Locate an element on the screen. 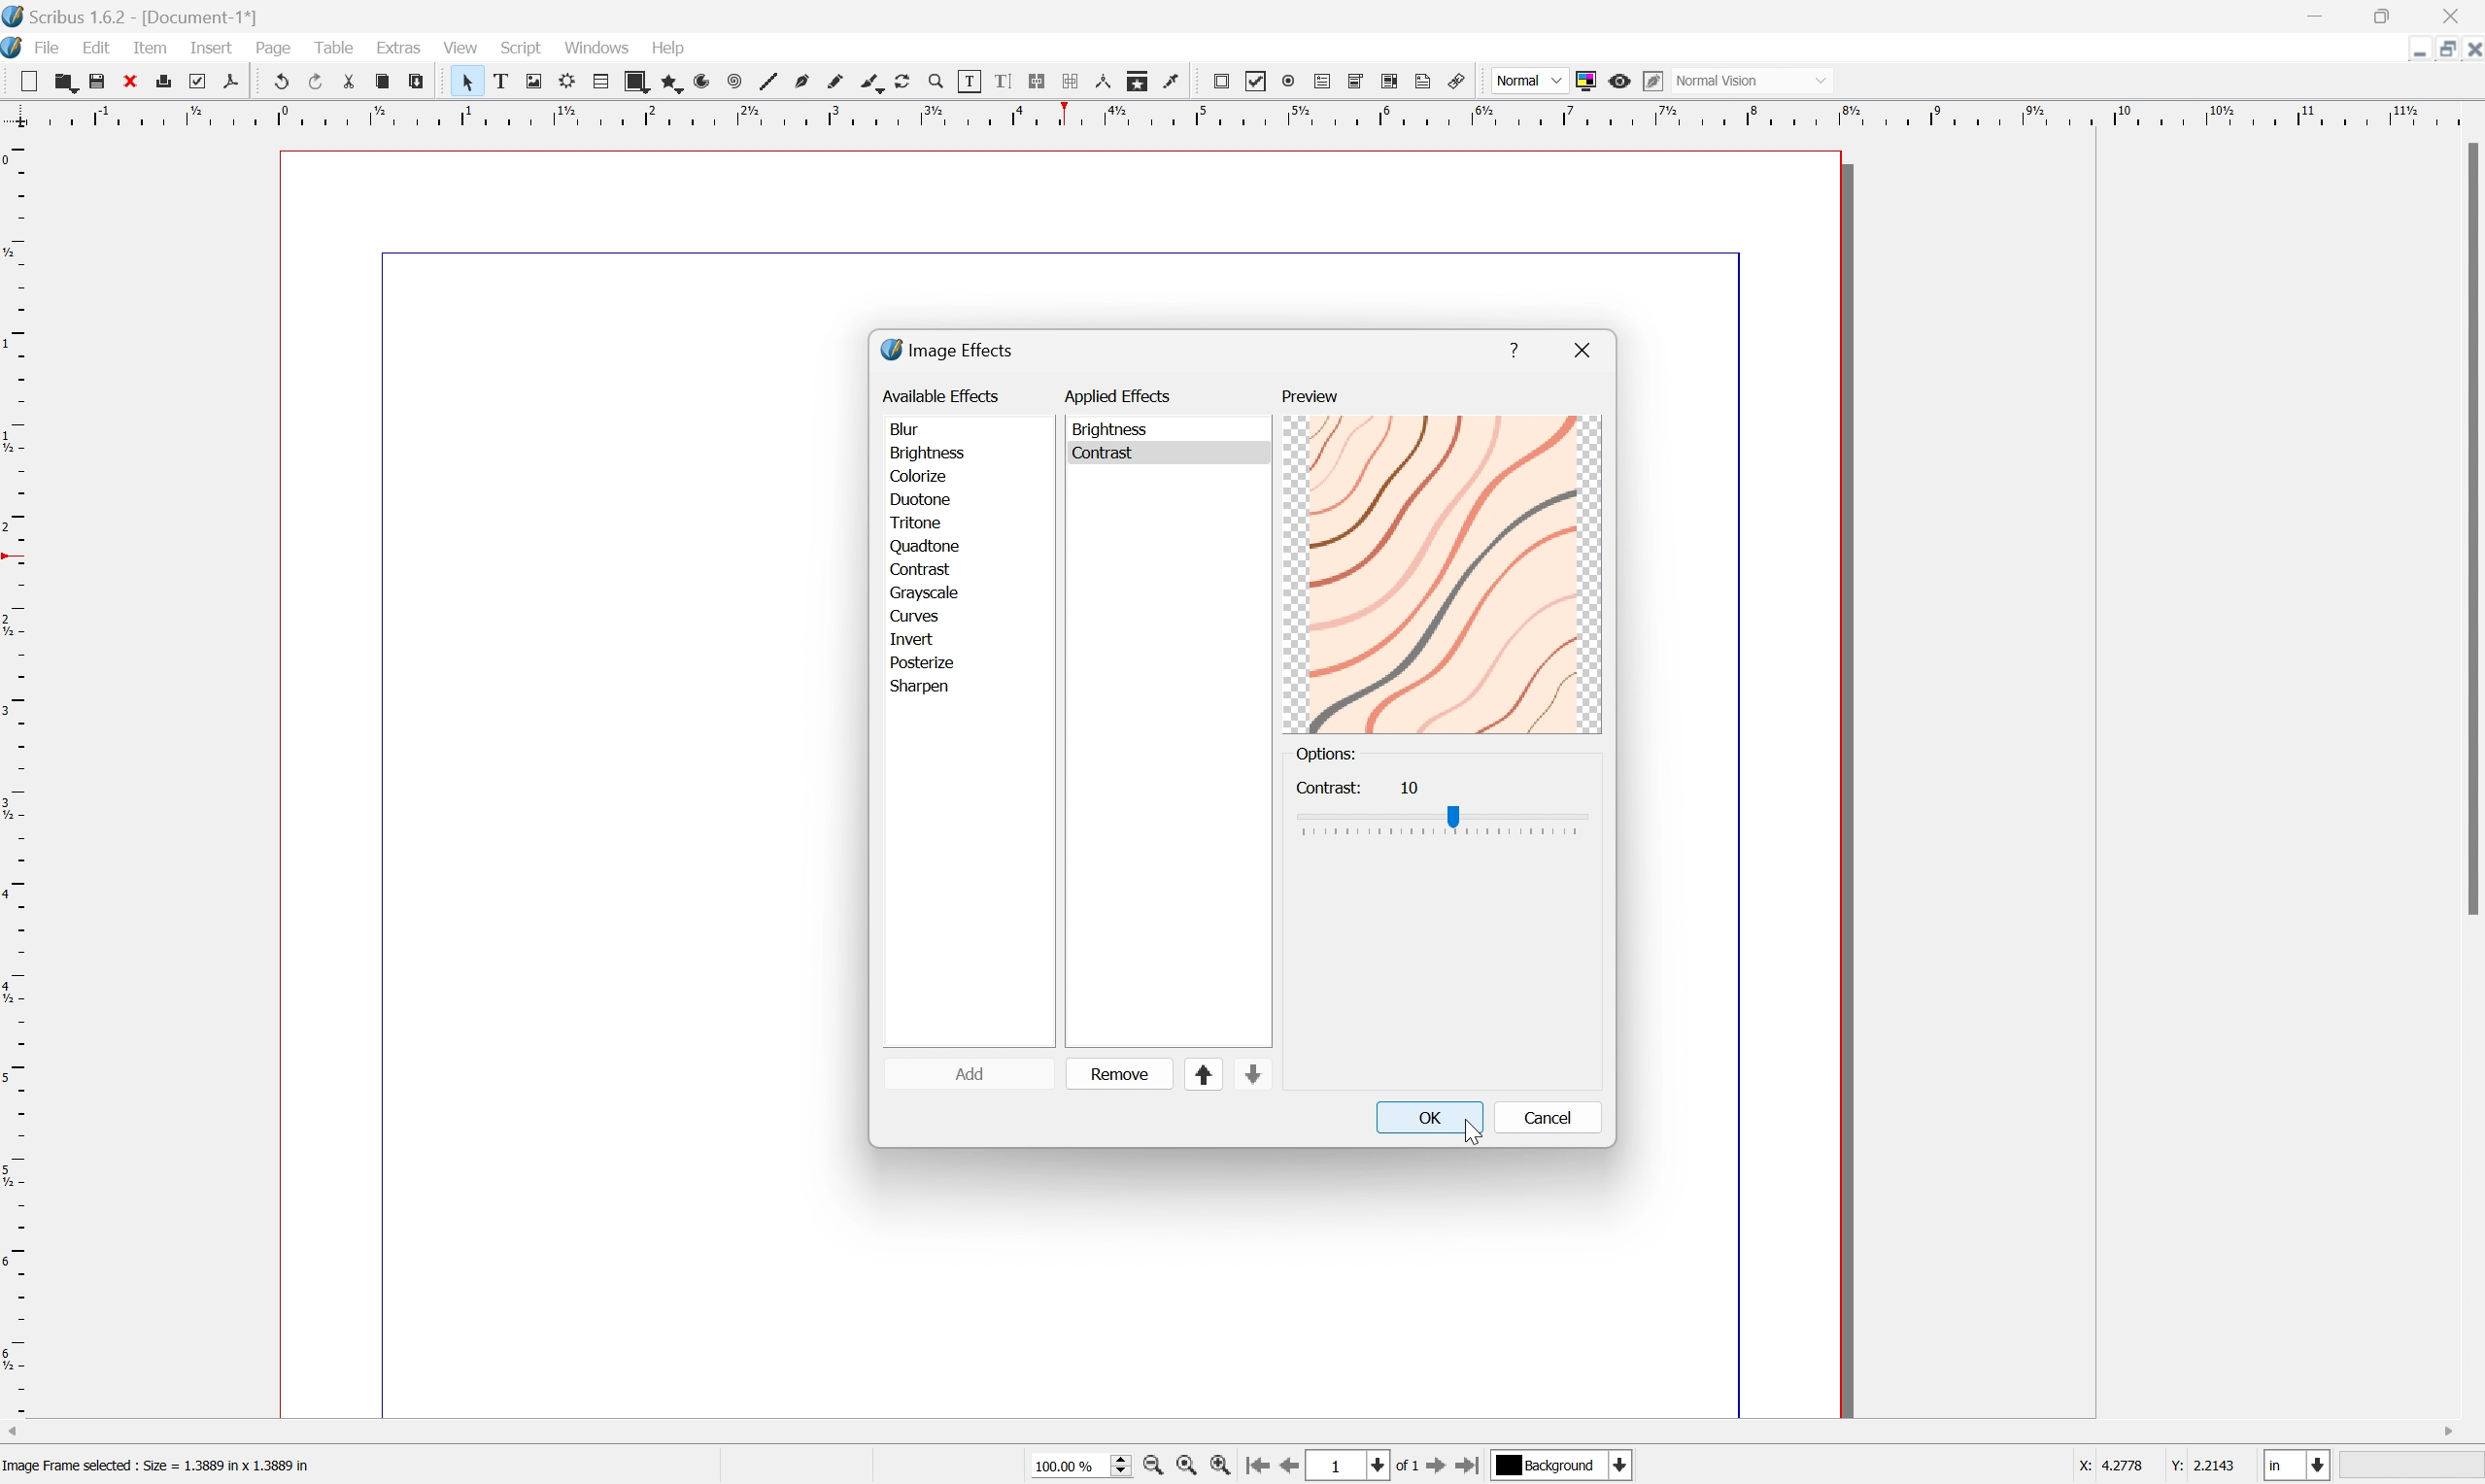 Image resolution: width=2485 pixels, height=1484 pixels. Zoom to 100% is located at coordinates (1190, 1467).